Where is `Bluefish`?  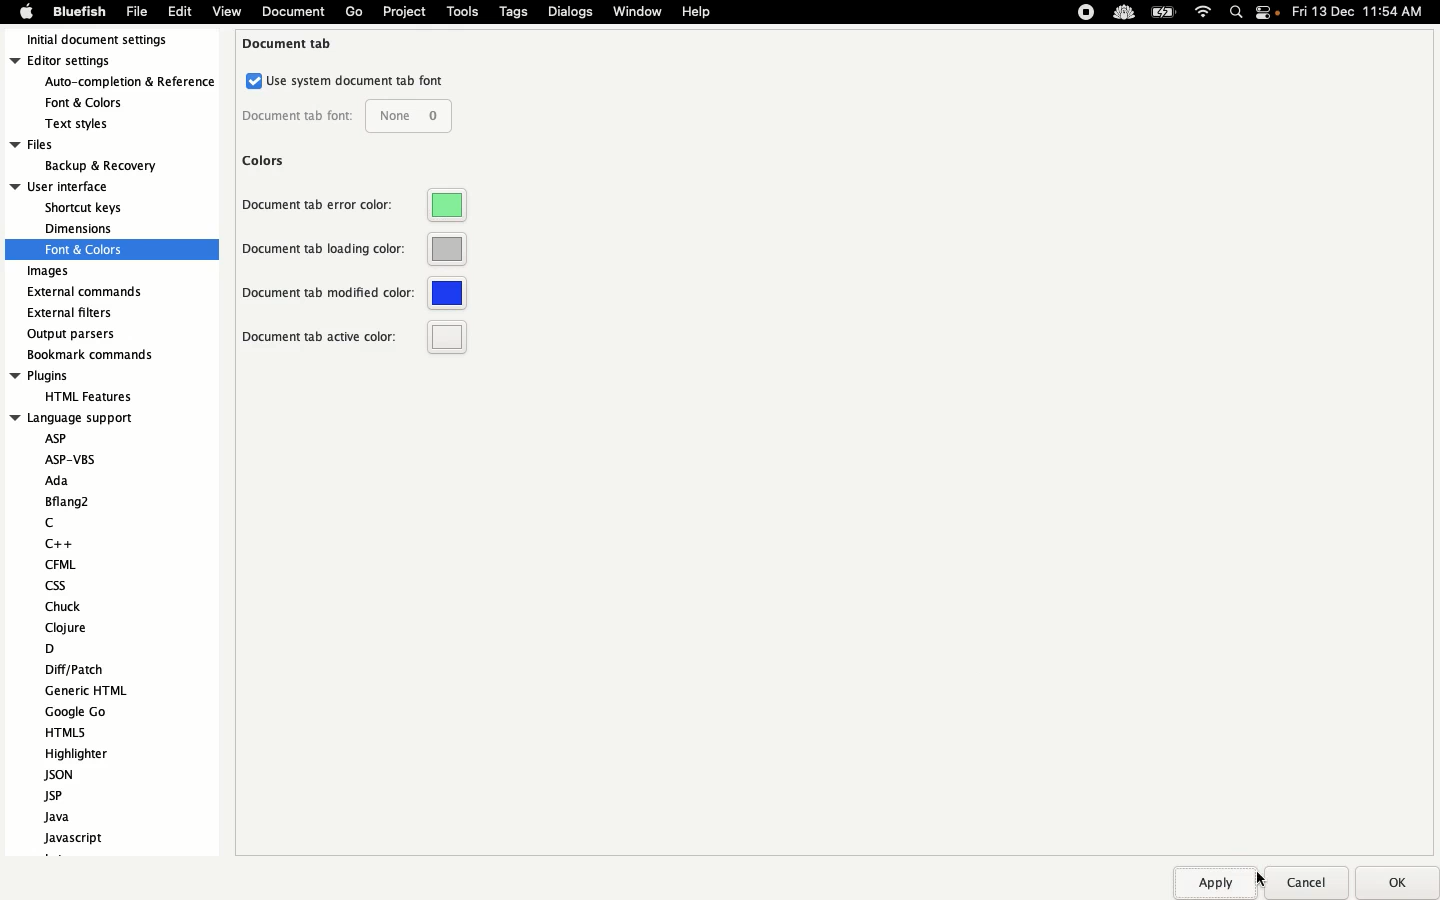
Bluefish is located at coordinates (76, 12).